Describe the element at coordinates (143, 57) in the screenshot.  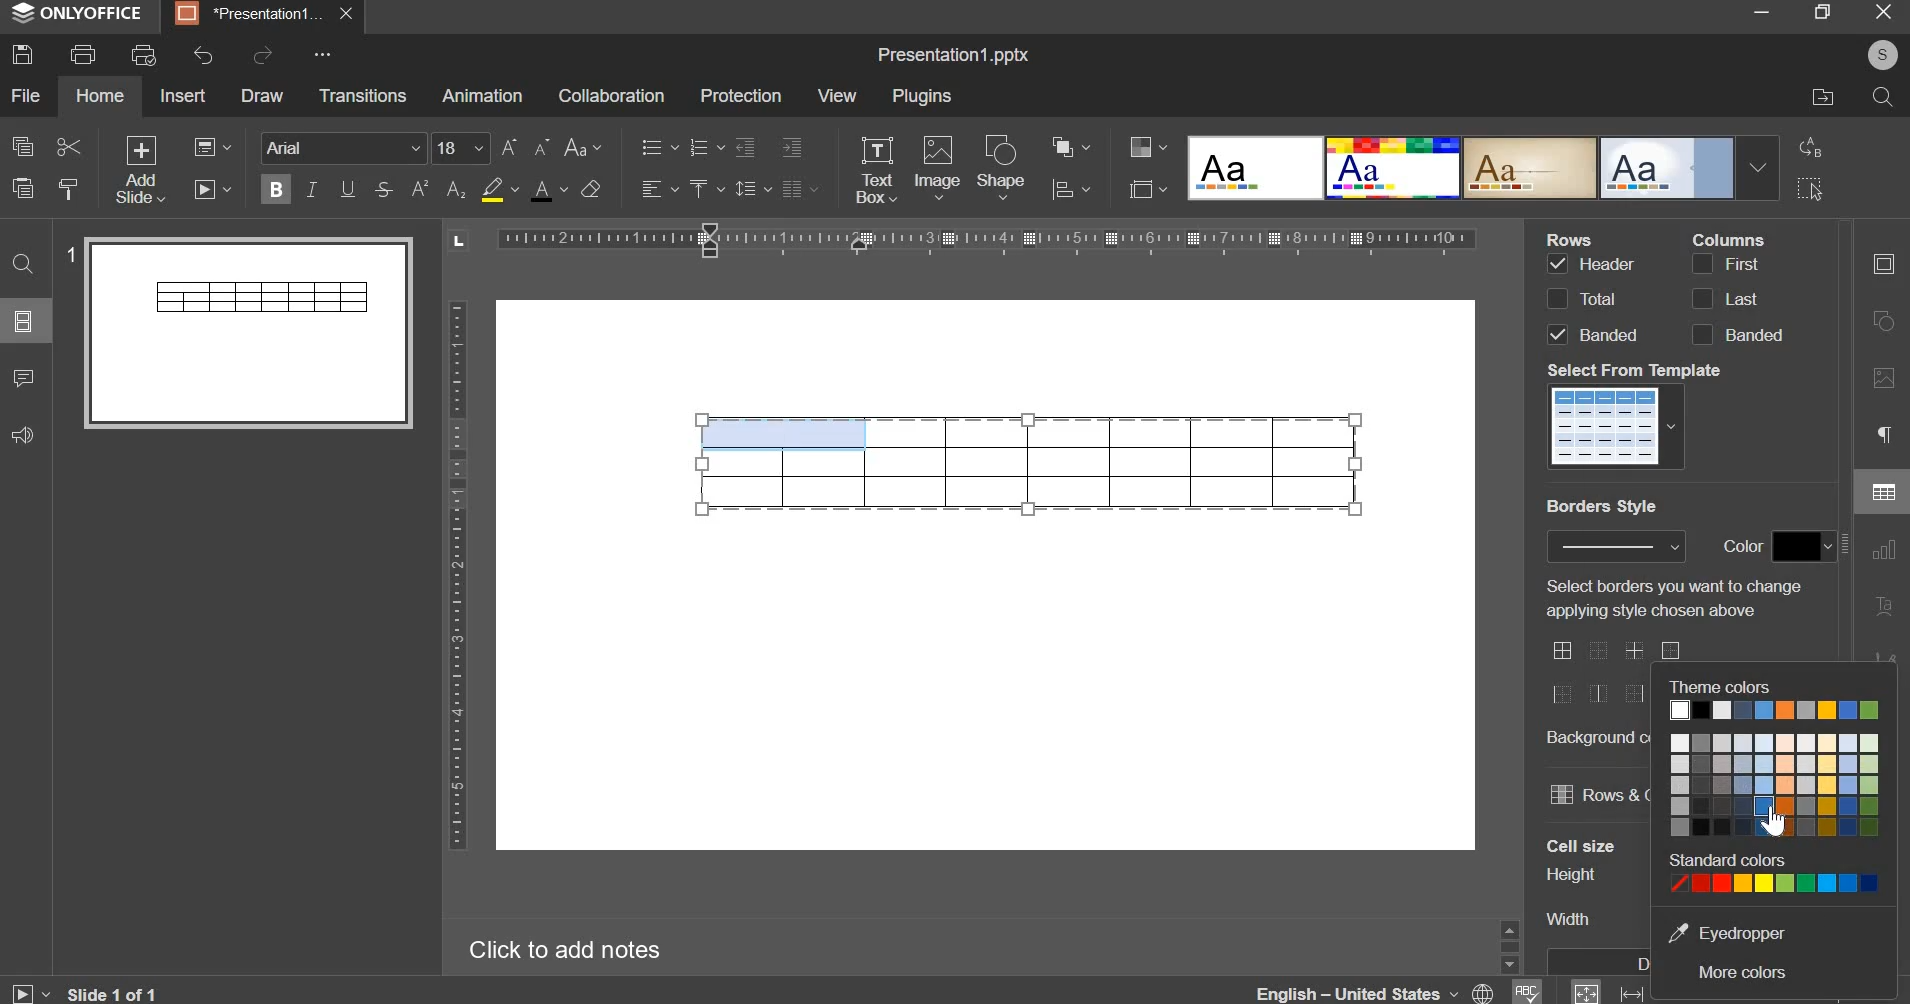
I see `print preview` at that location.